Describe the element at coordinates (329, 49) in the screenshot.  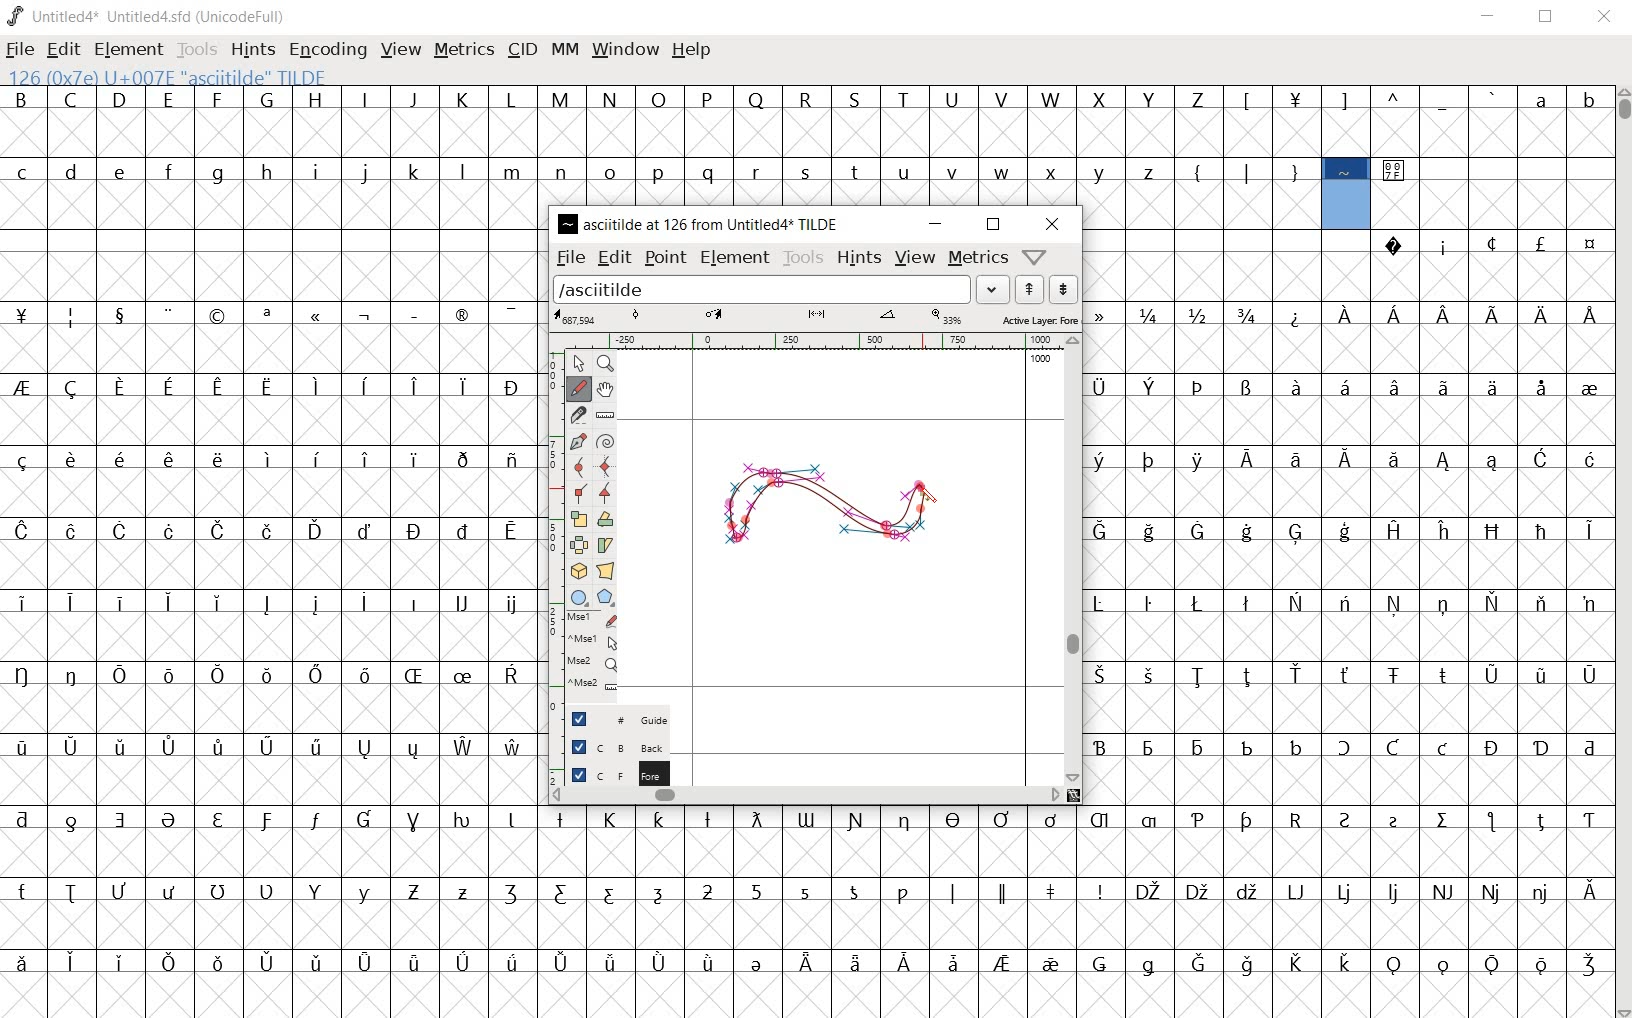
I see `ENCODING` at that location.